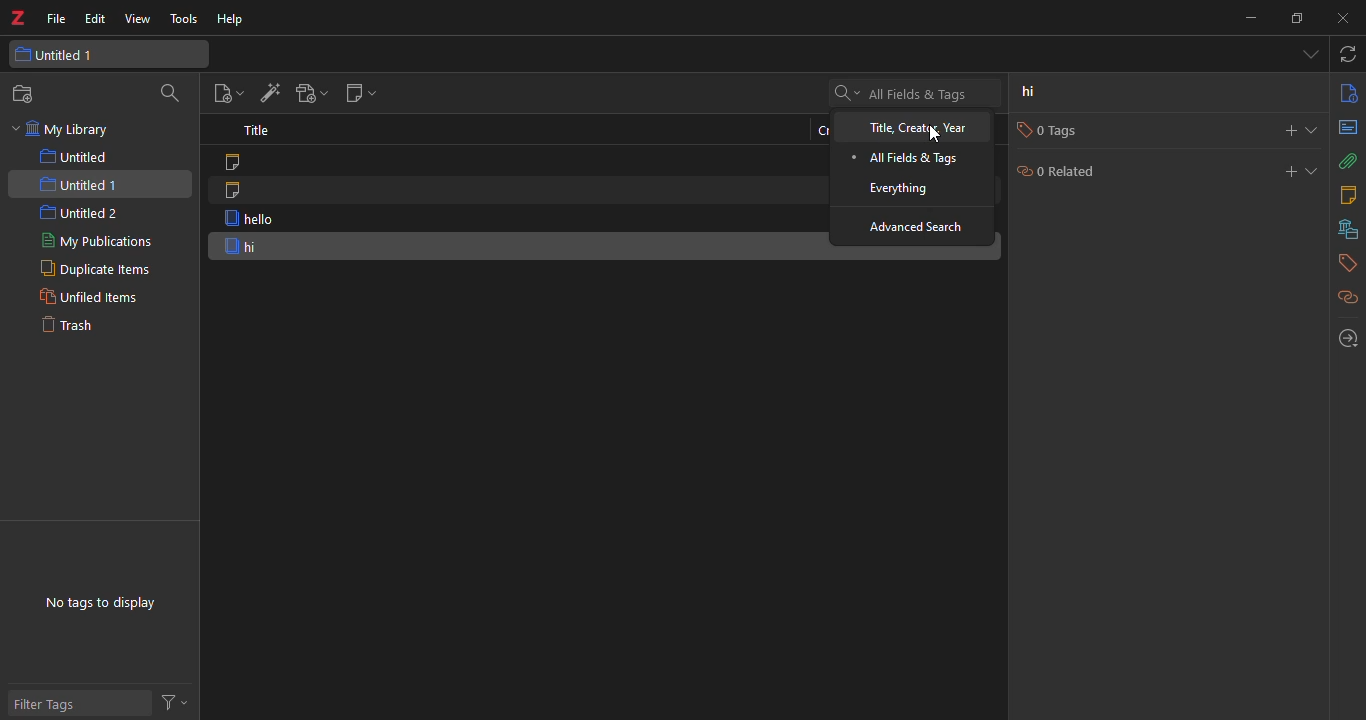 This screenshot has height=720, width=1366. I want to click on file, so click(55, 21).